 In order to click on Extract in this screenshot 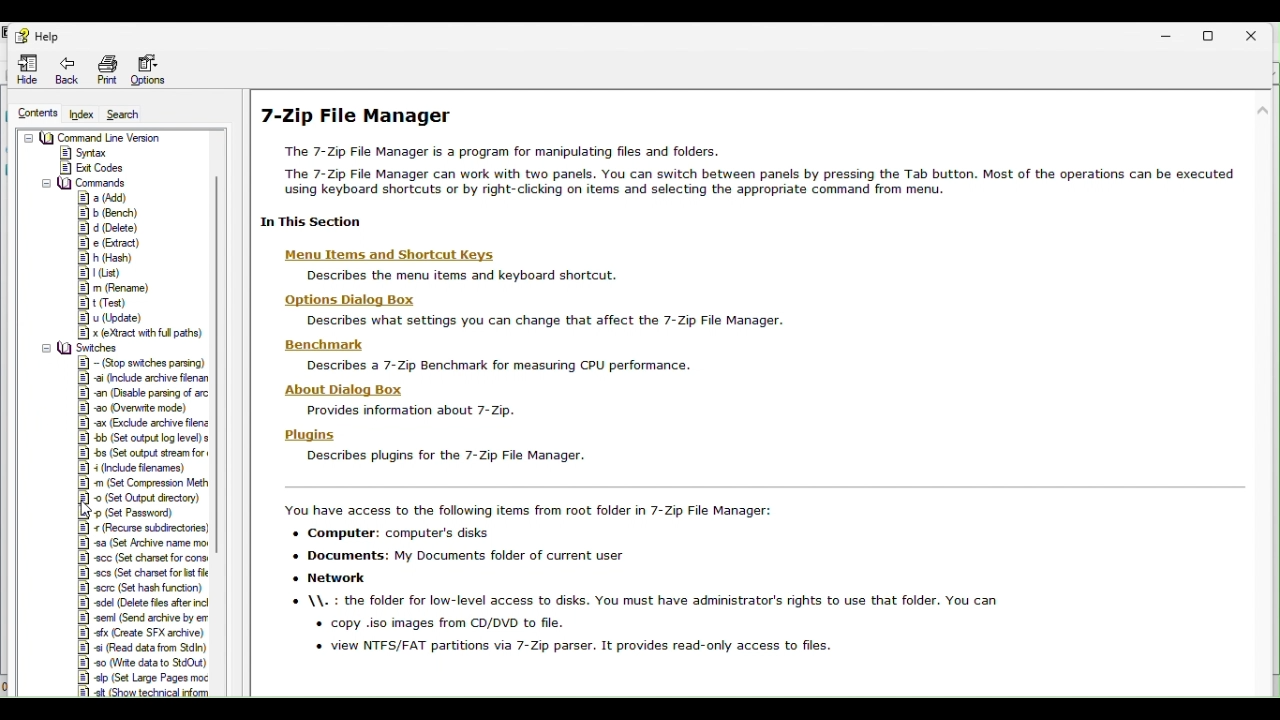, I will do `click(105, 243)`.